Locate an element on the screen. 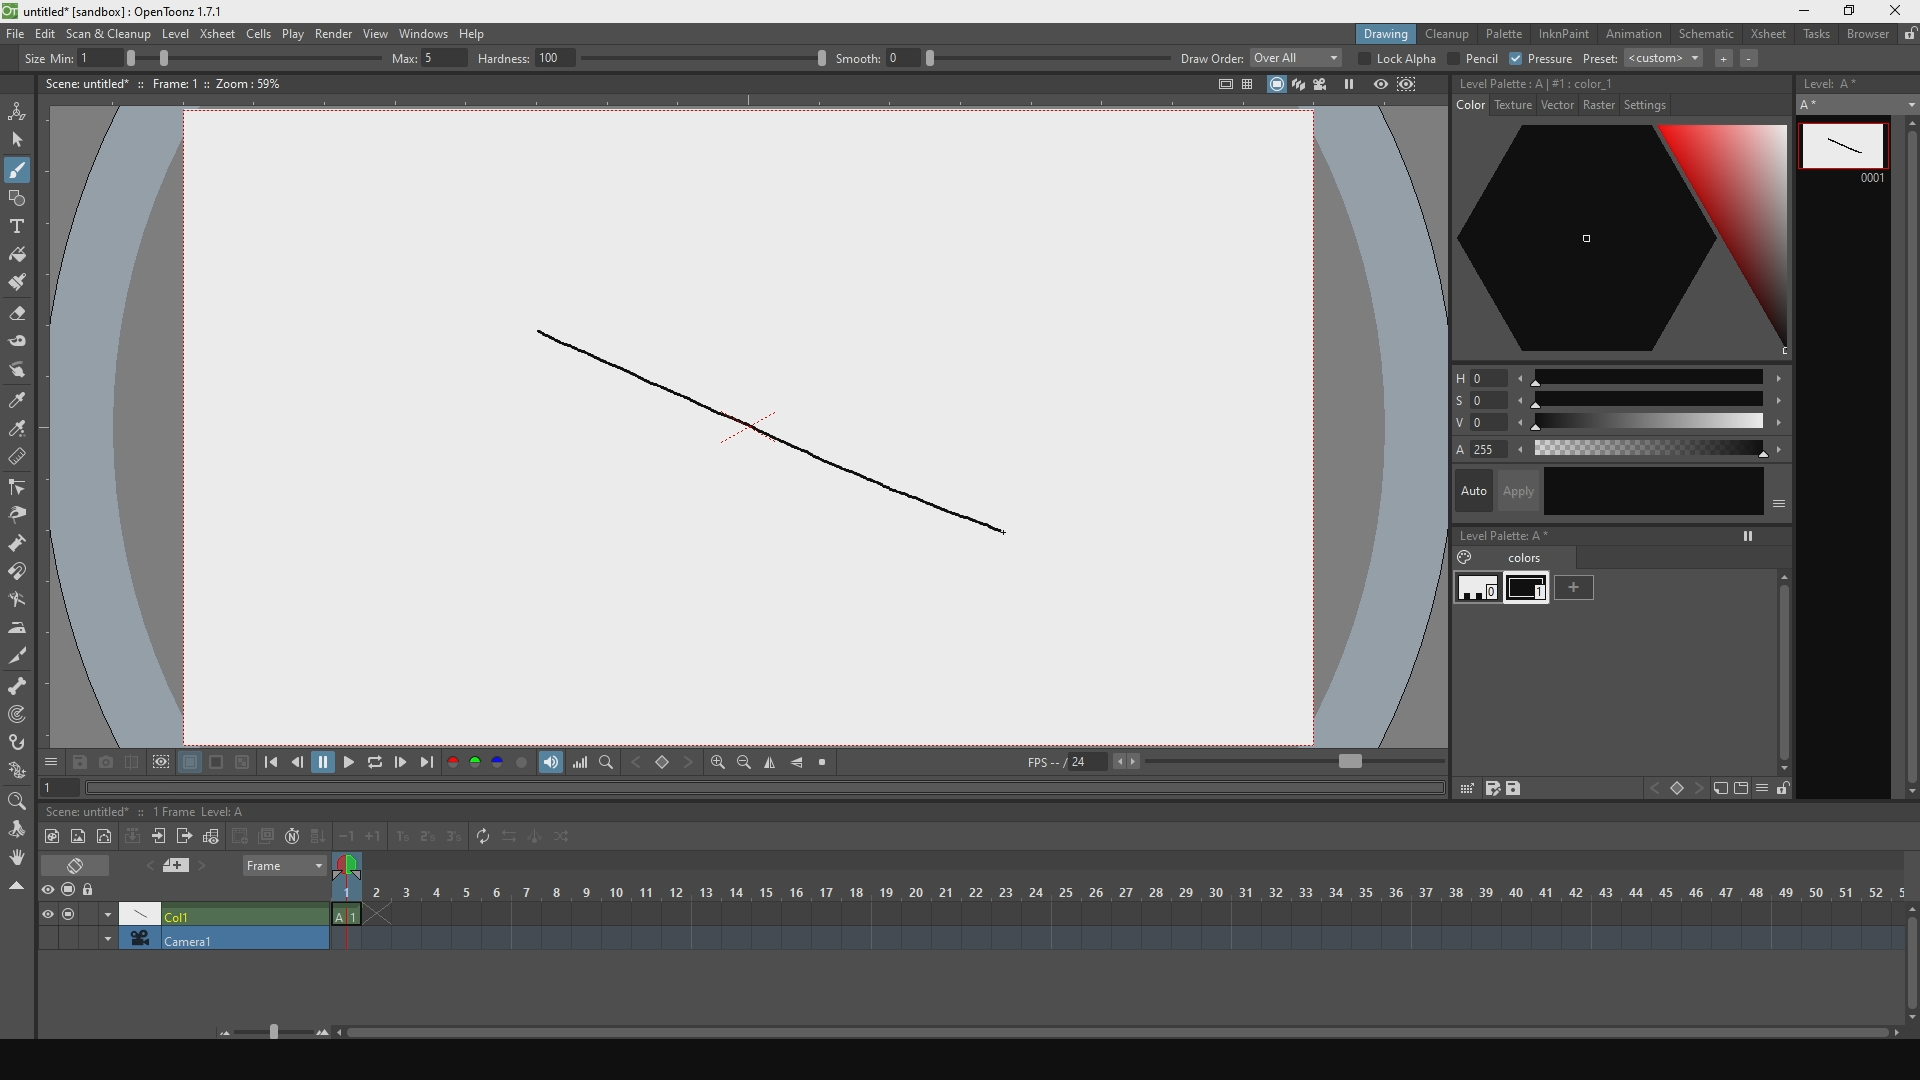 Image resolution: width=1920 pixels, height=1080 pixels. inflate is located at coordinates (19, 542).